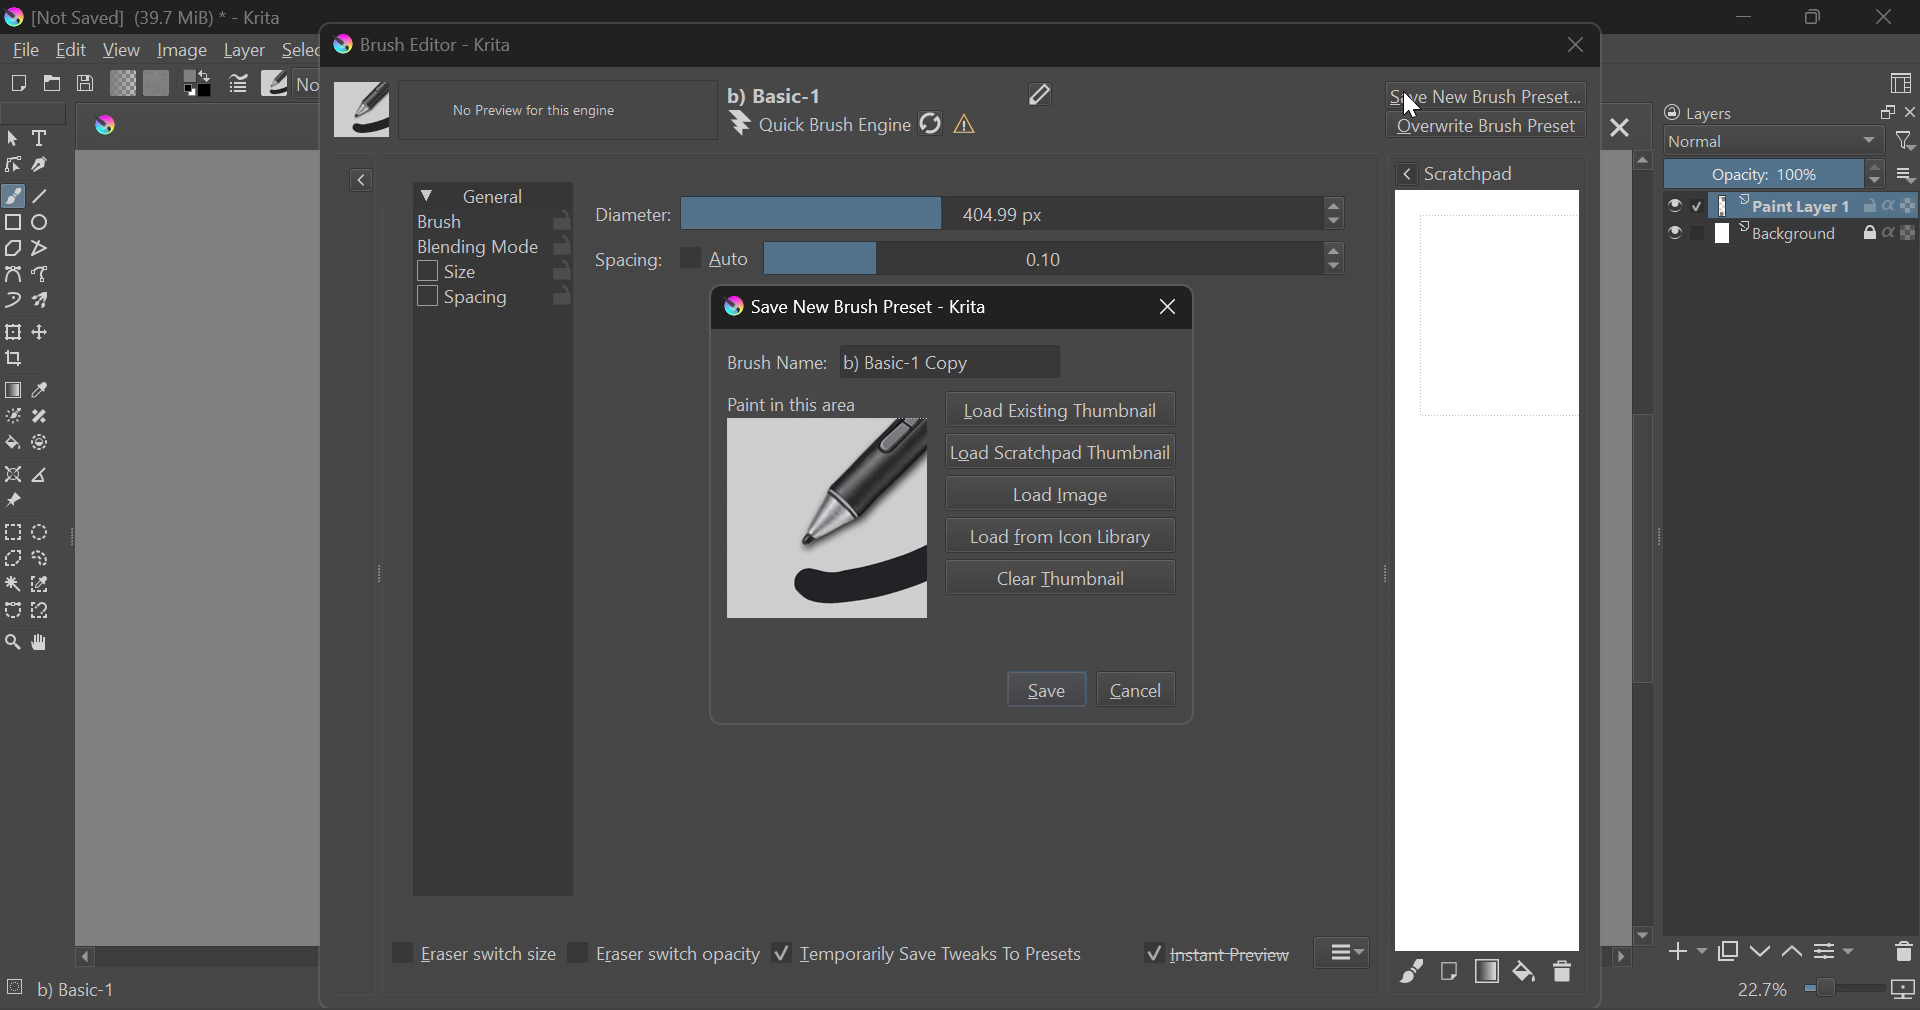  I want to click on Brush Engine, so click(857, 124).